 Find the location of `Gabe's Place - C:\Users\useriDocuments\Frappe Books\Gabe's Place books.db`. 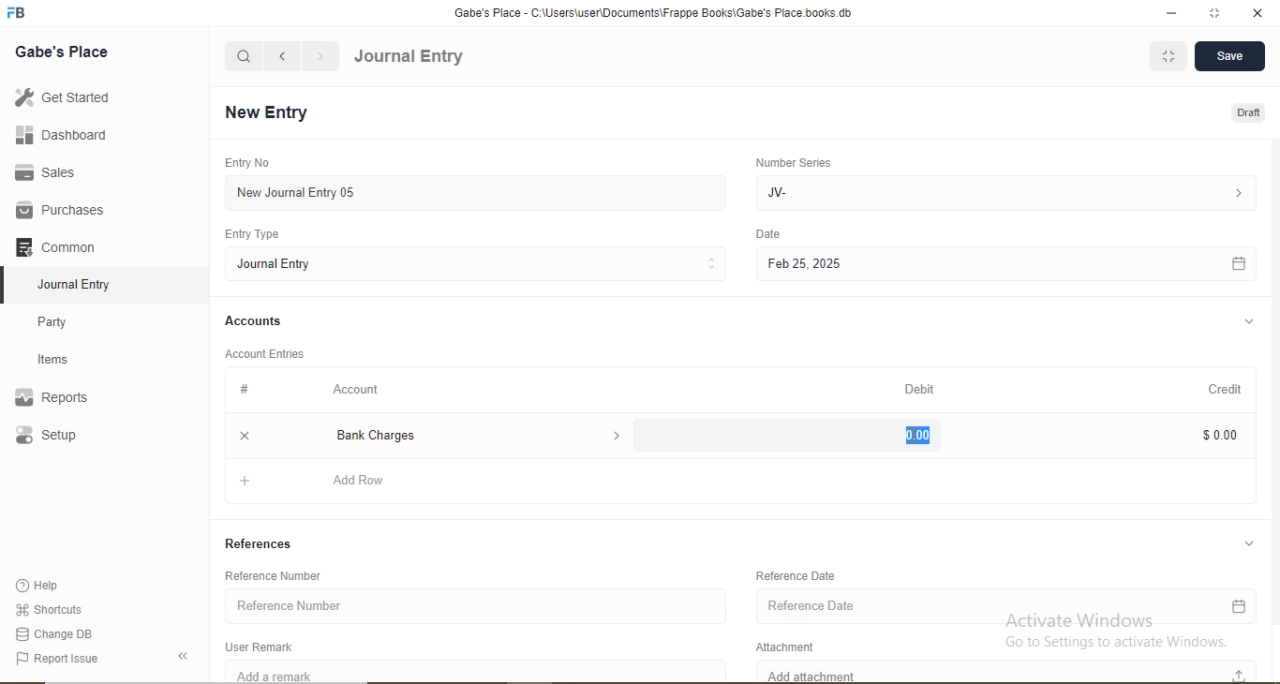

Gabe's Place - C:\Users\useriDocuments\Frappe Books\Gabe's Place books.db is located at coordinates (655, 12).